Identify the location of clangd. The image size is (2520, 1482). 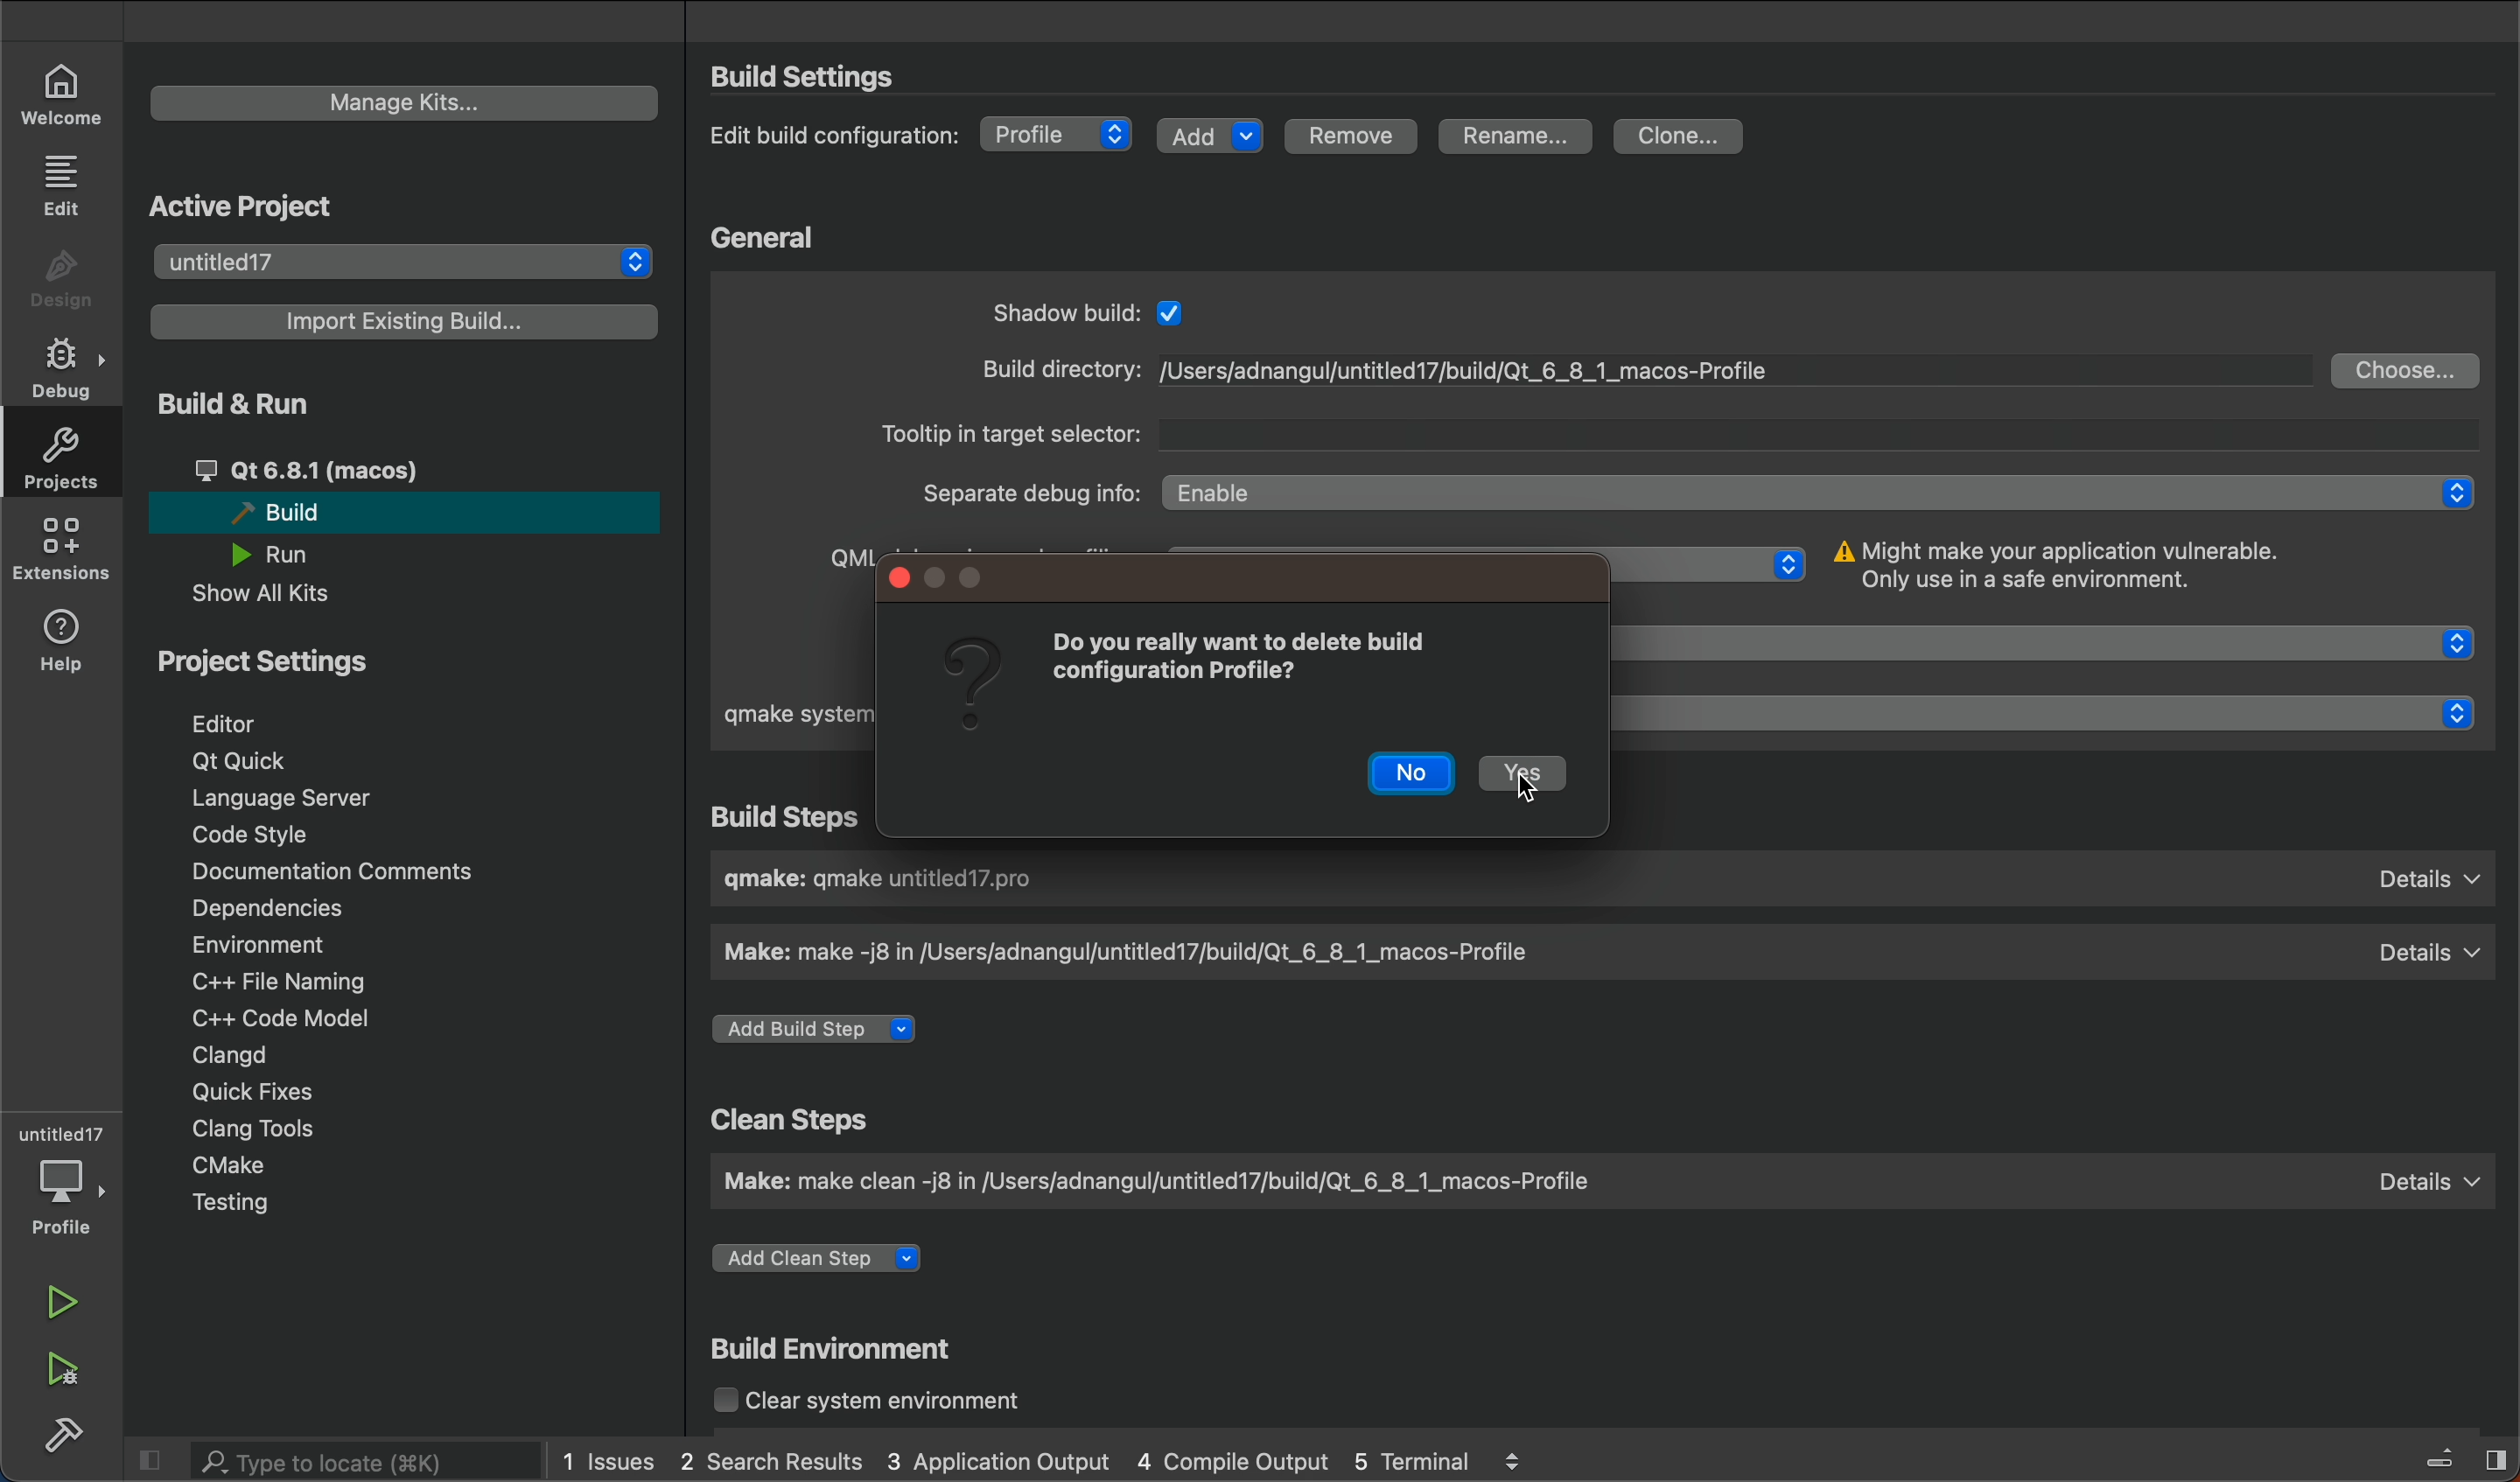
(249, 1055).